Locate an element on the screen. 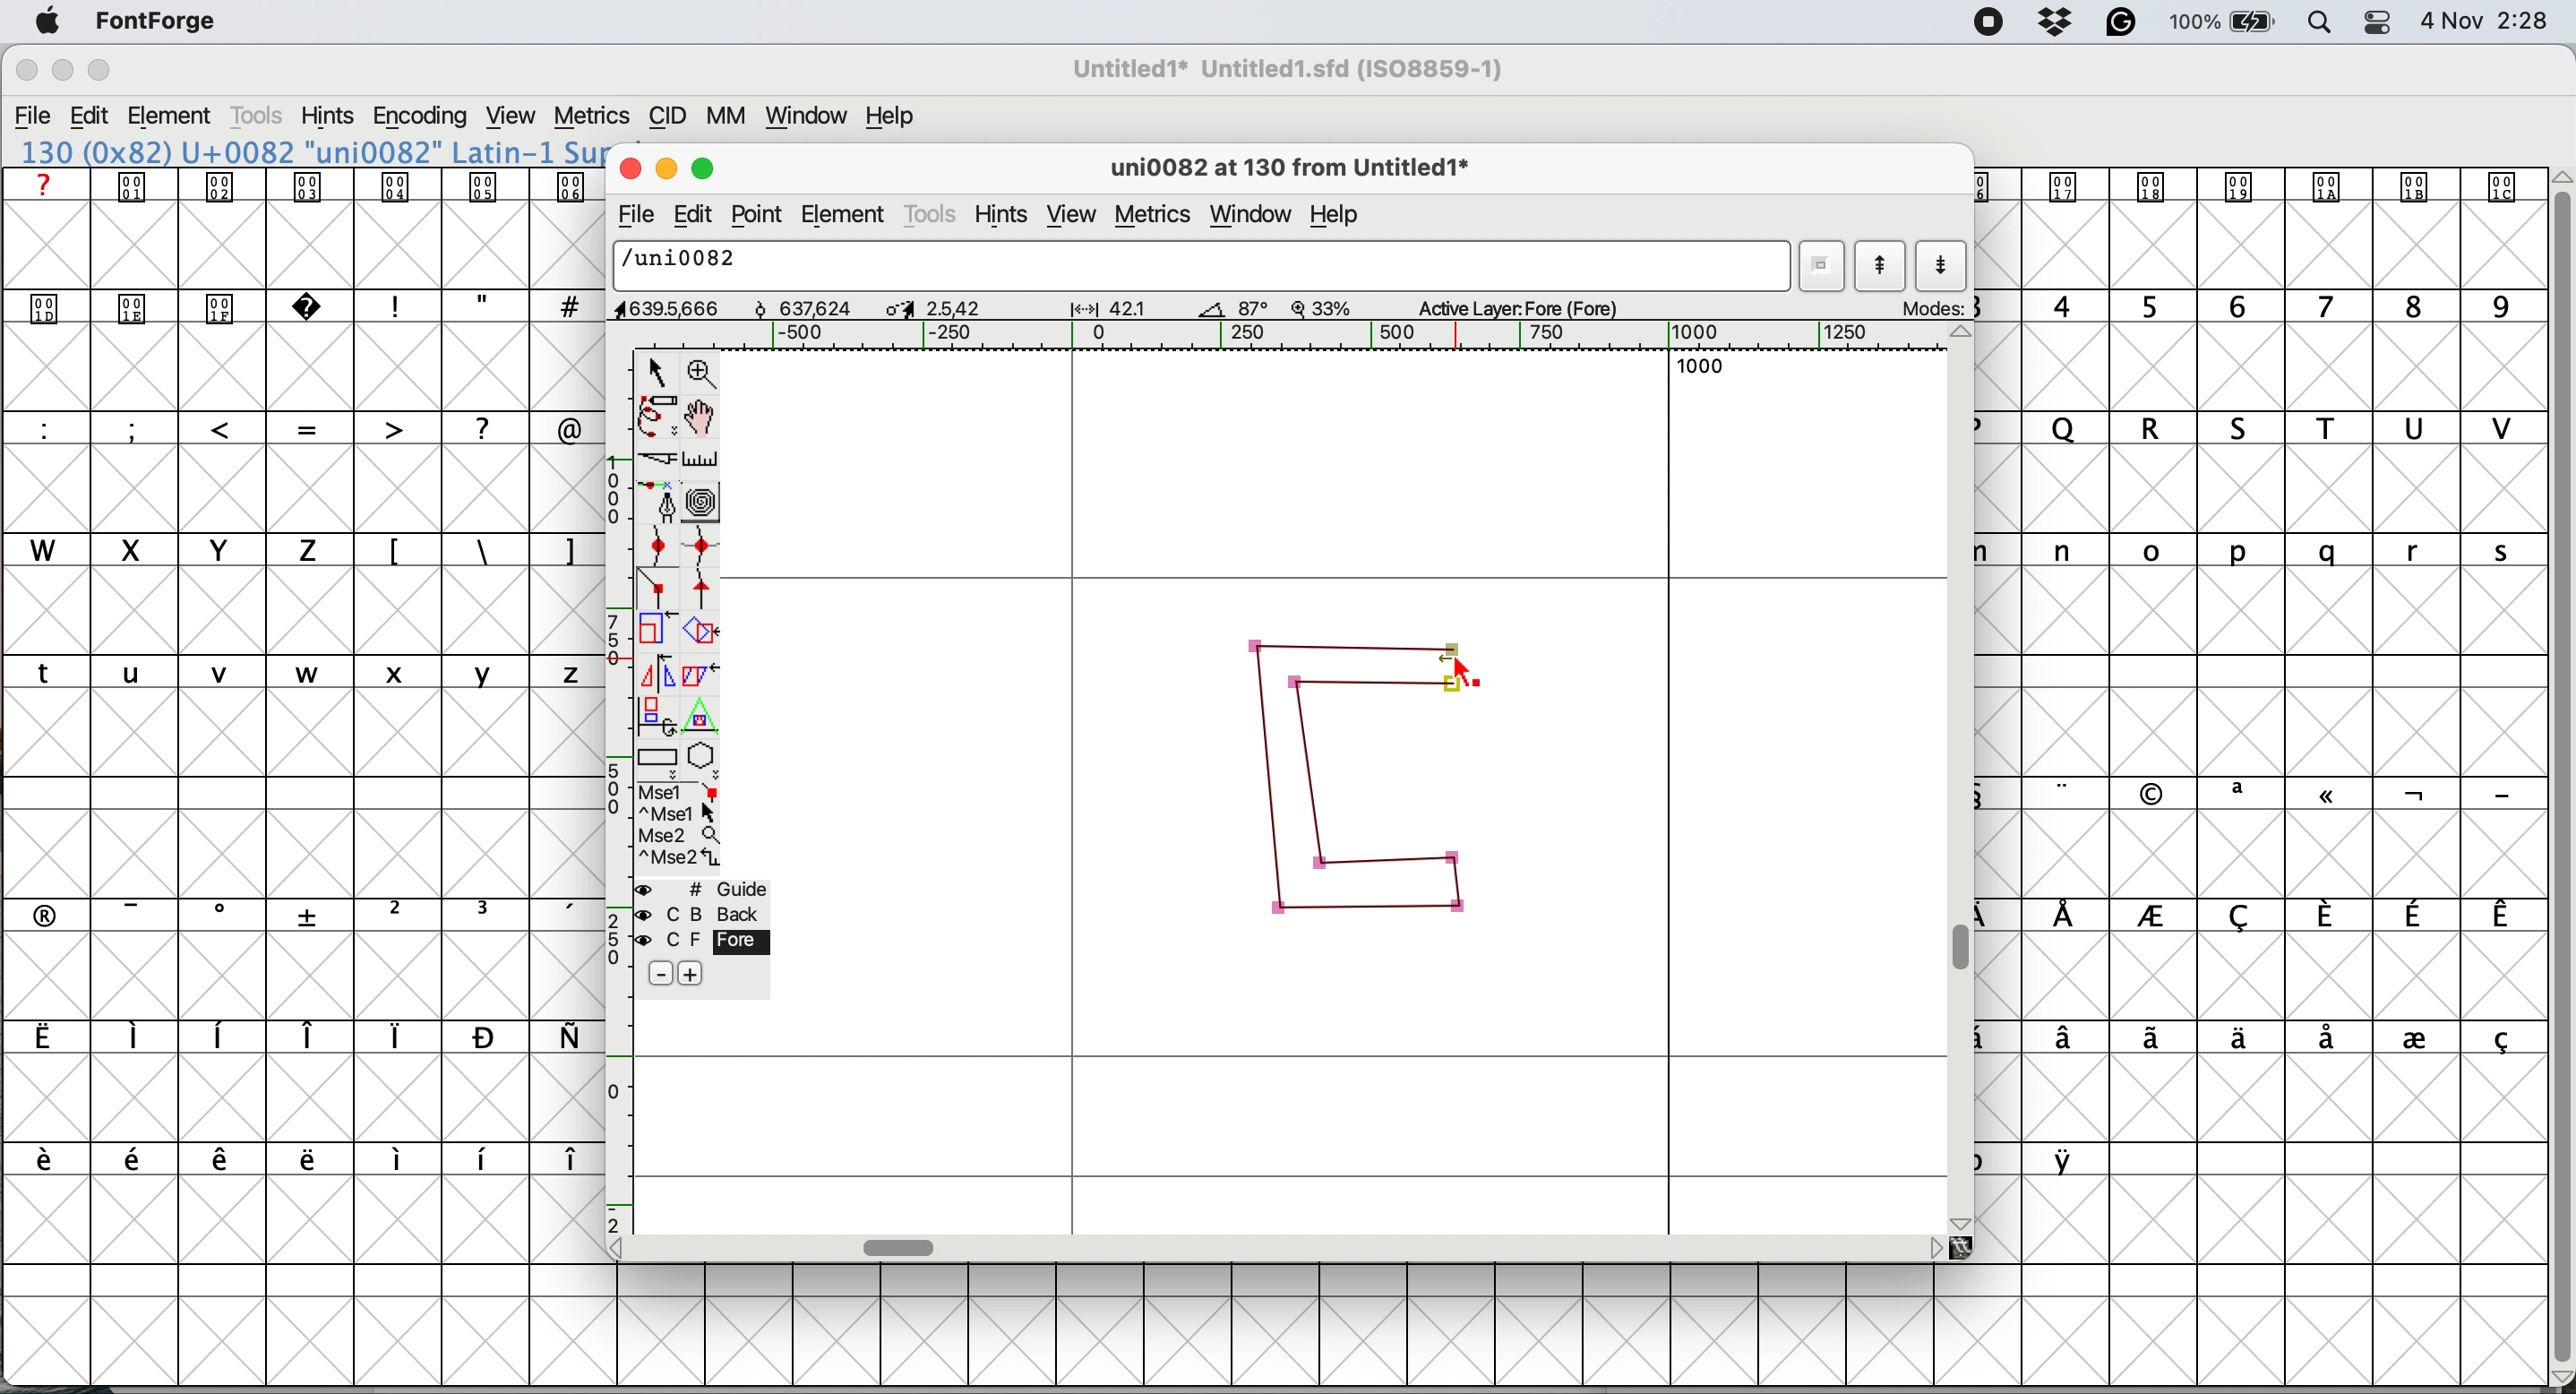 Image resolution: width=2576 pixels, height=1394 pixels. rotate the selection in 3d and project back to plane is located at coordinates (655, 715).